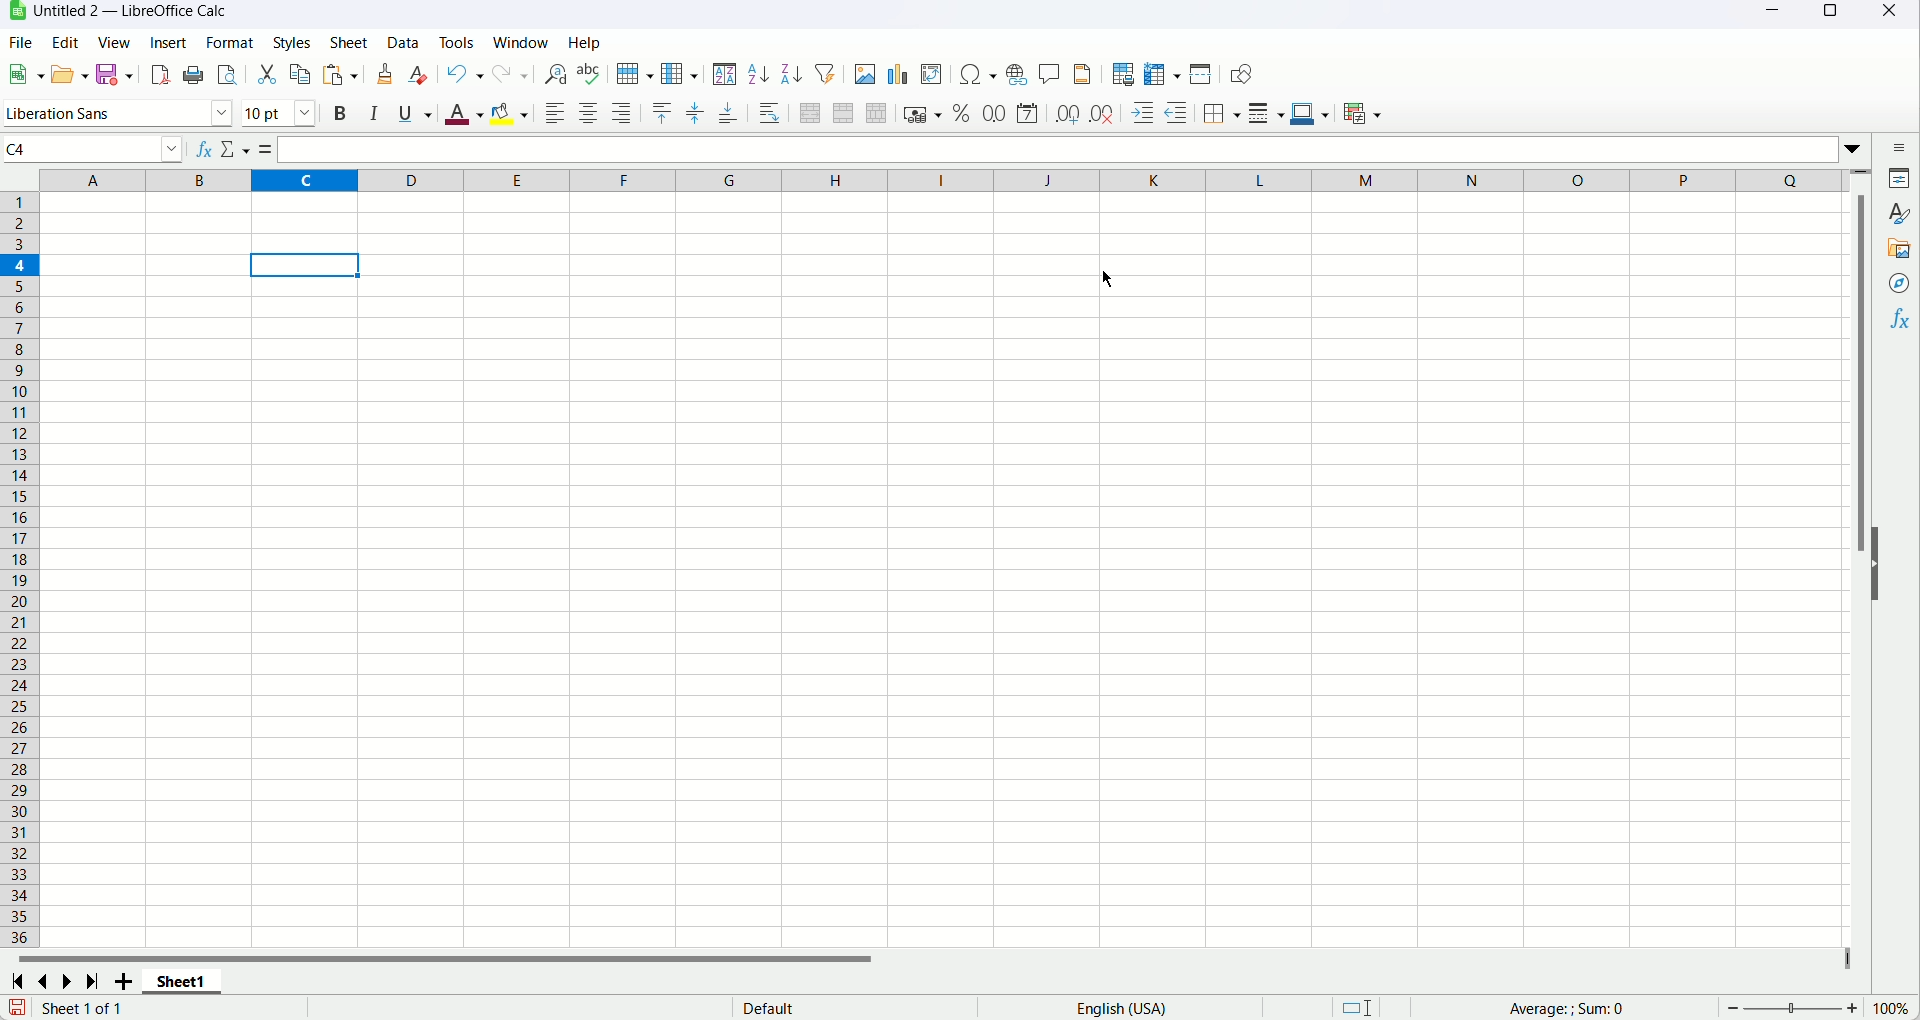  I want to click on Cut, so click(268, 76).